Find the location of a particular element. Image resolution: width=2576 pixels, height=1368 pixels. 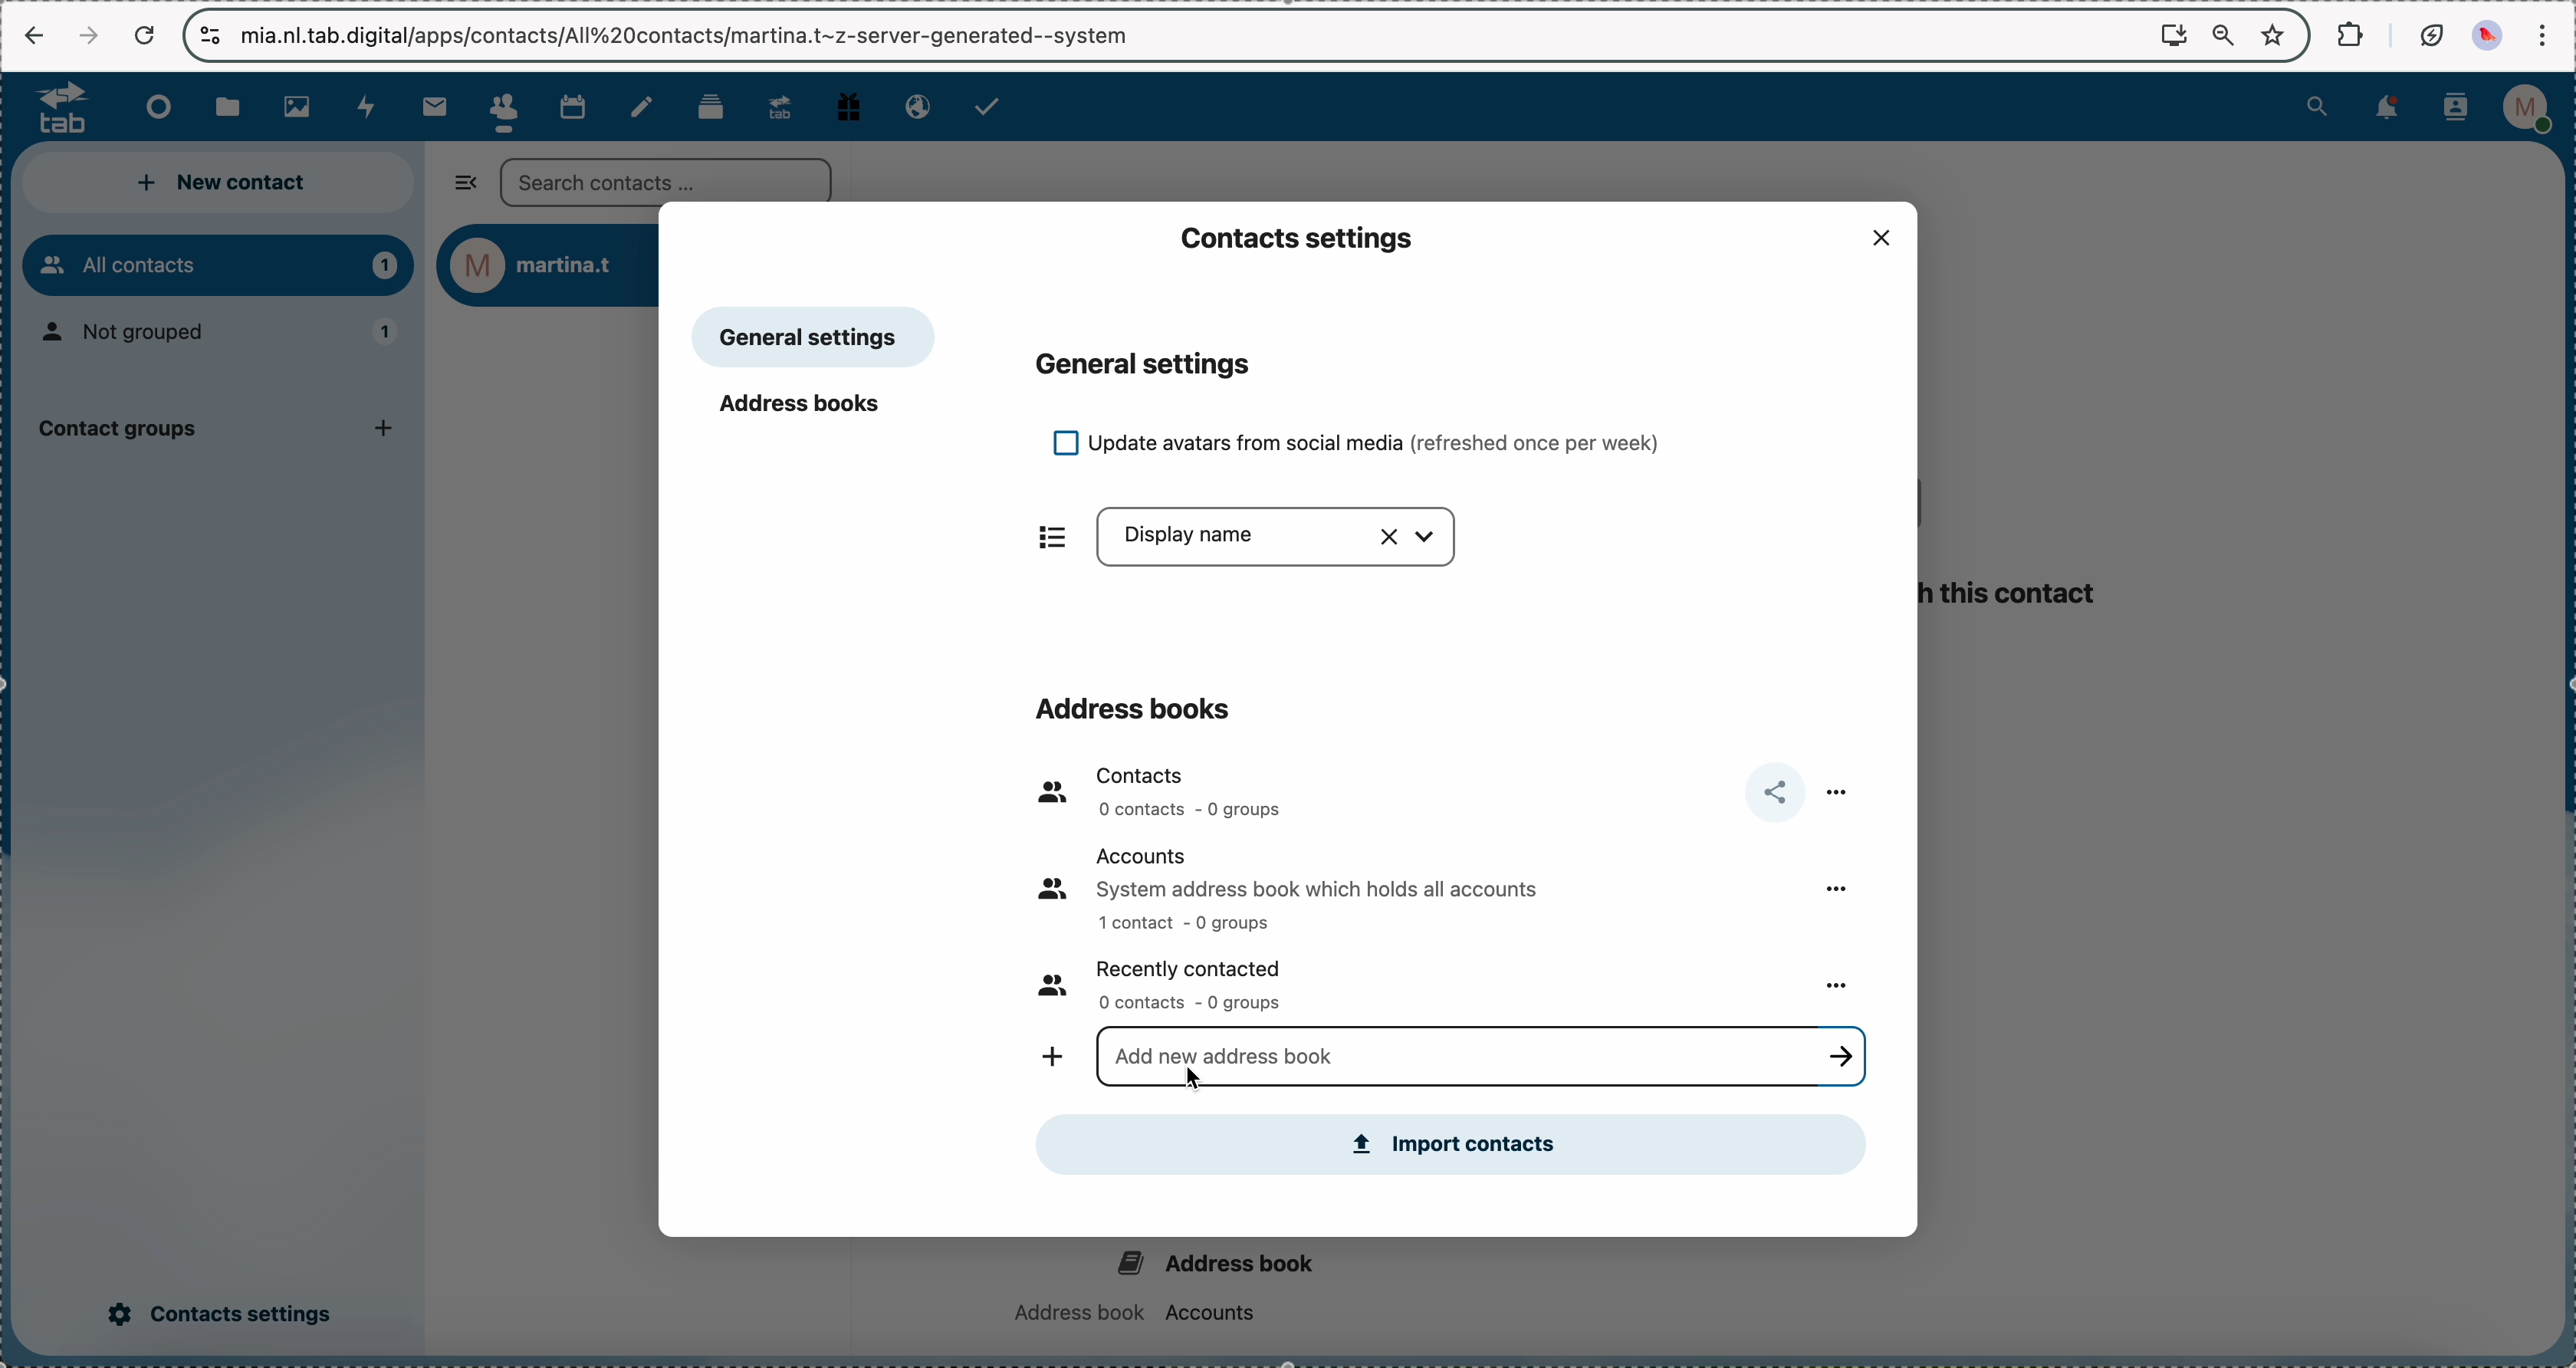

battery eco is located at coordinates (2431, 34).